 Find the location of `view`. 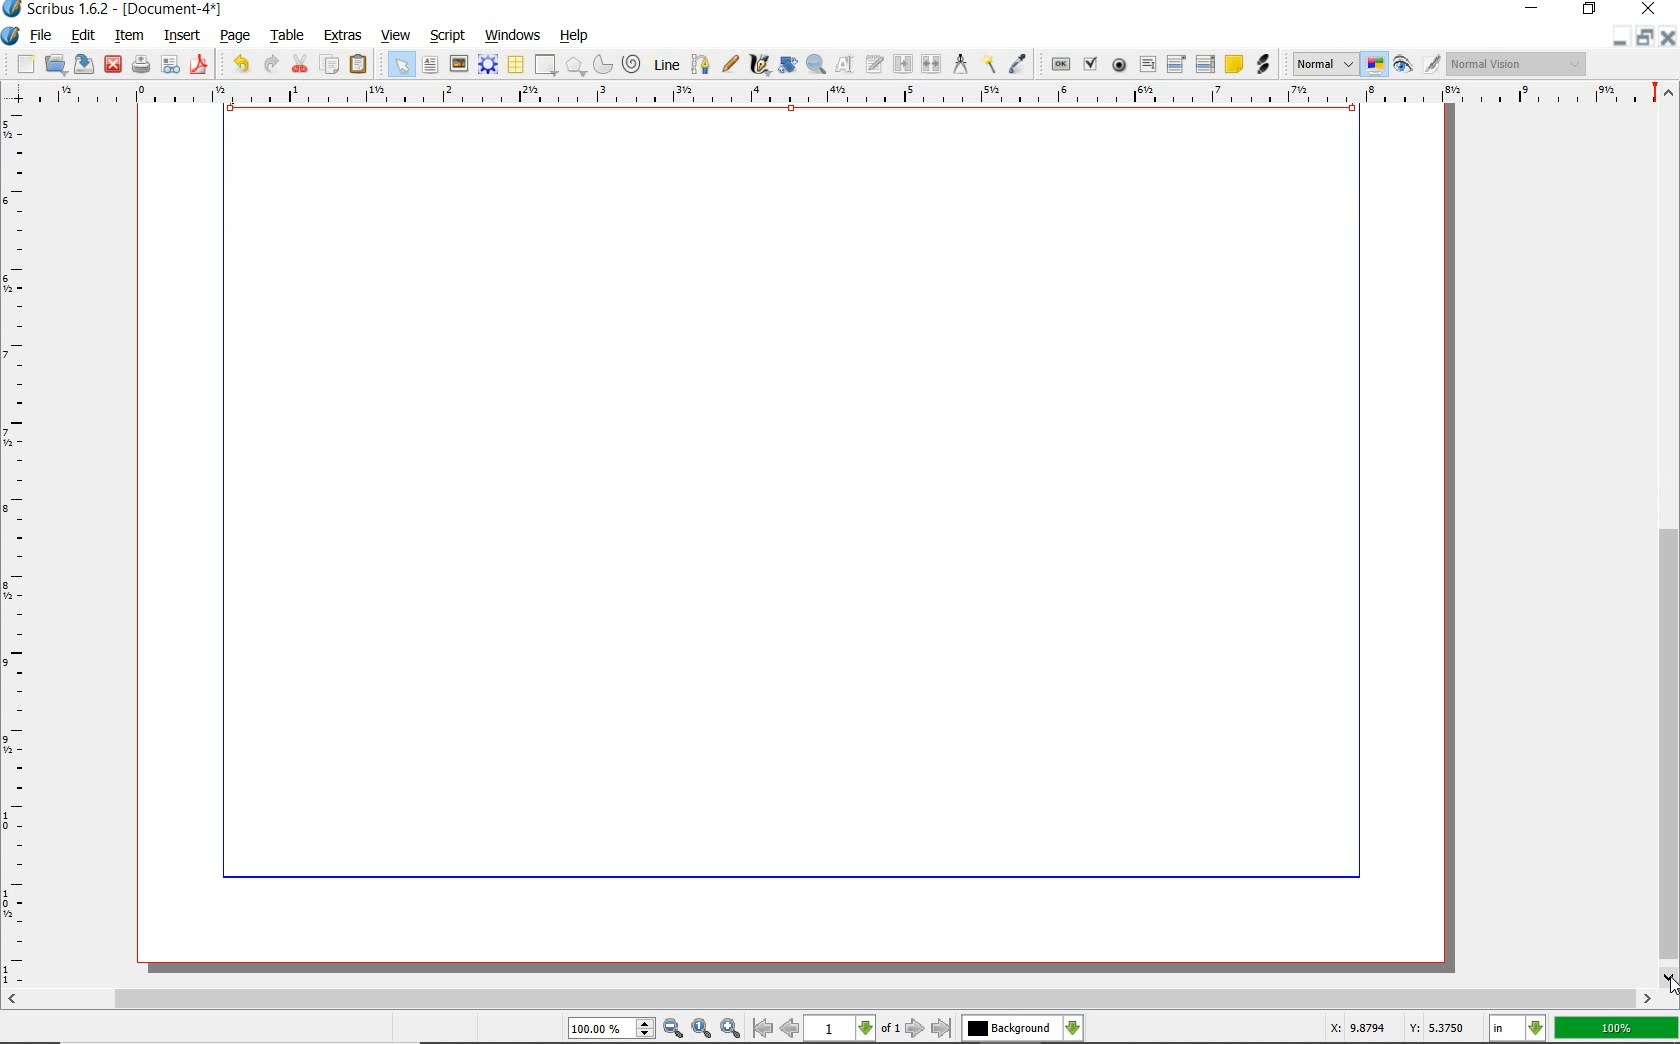

view is located at coordinates (396, 36).